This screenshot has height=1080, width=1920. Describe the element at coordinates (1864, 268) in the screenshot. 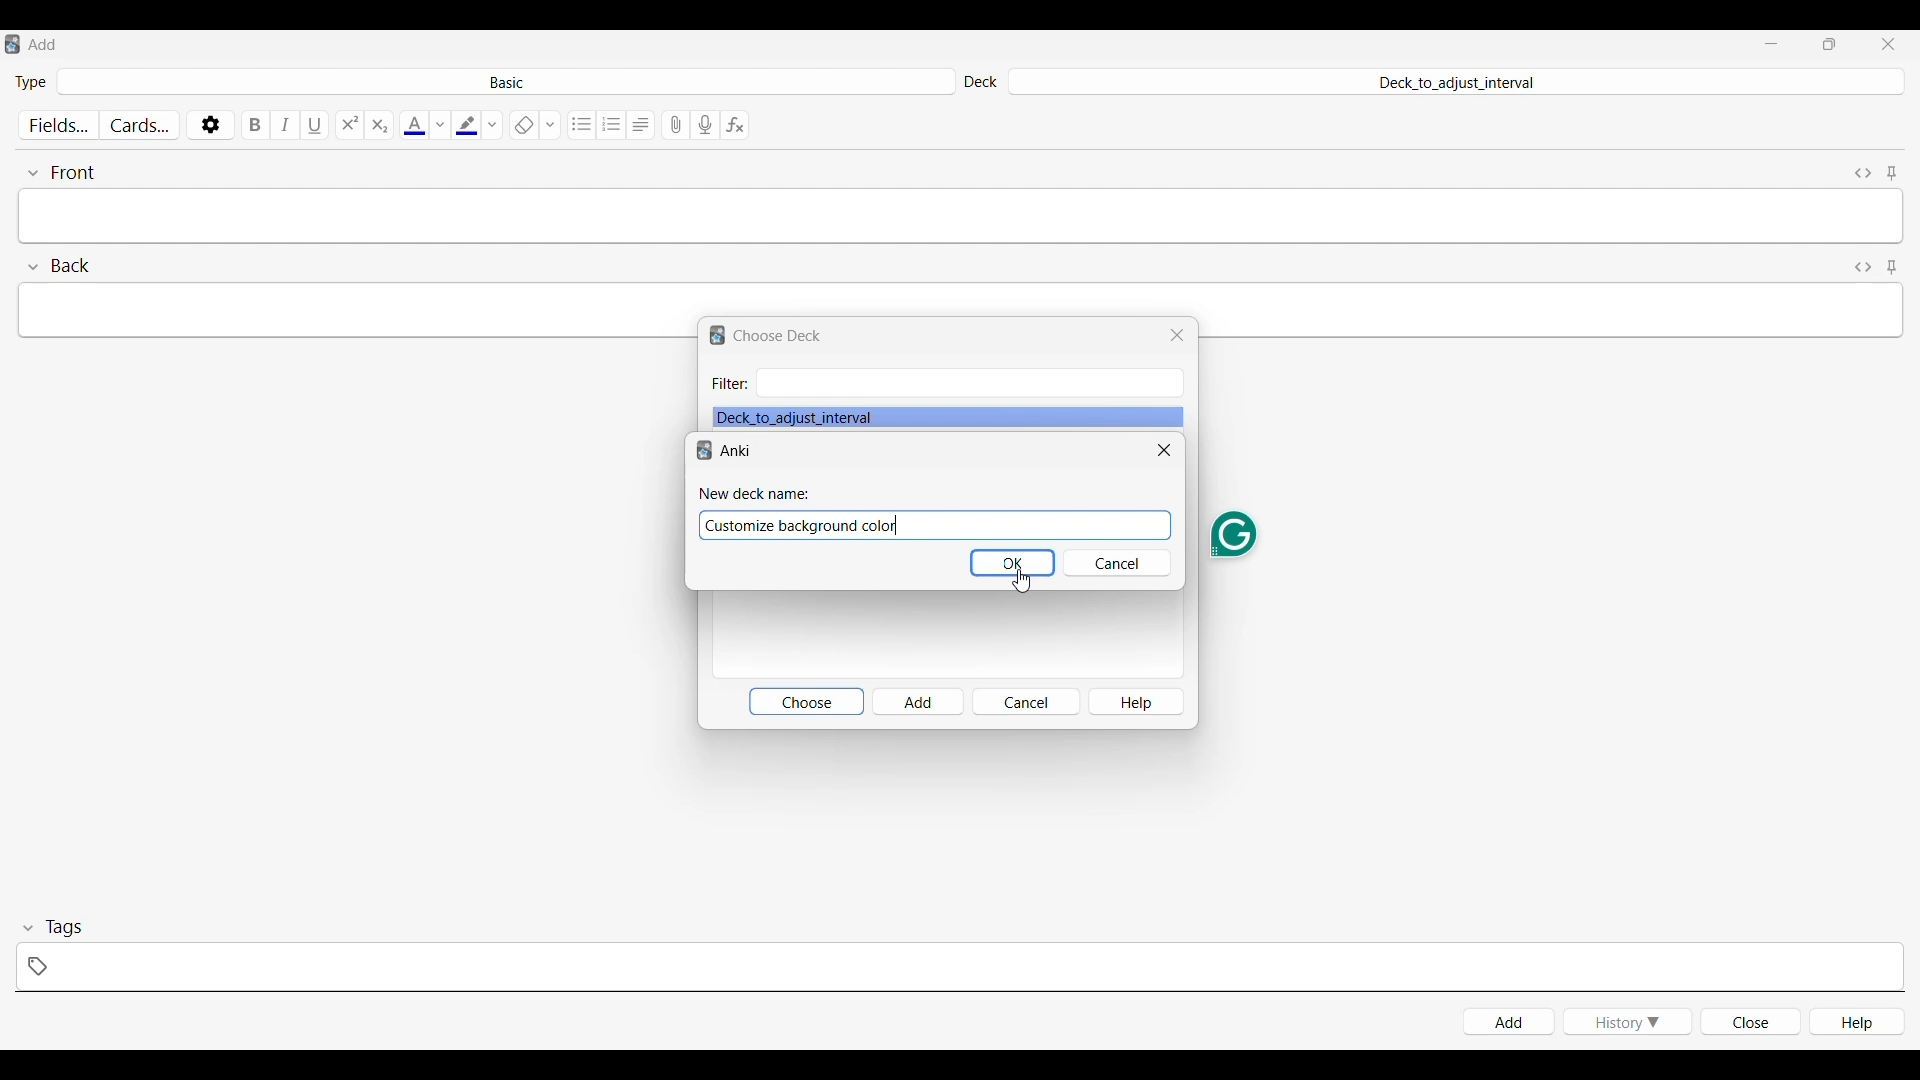

I see `Toggle HTML editor` at that location.